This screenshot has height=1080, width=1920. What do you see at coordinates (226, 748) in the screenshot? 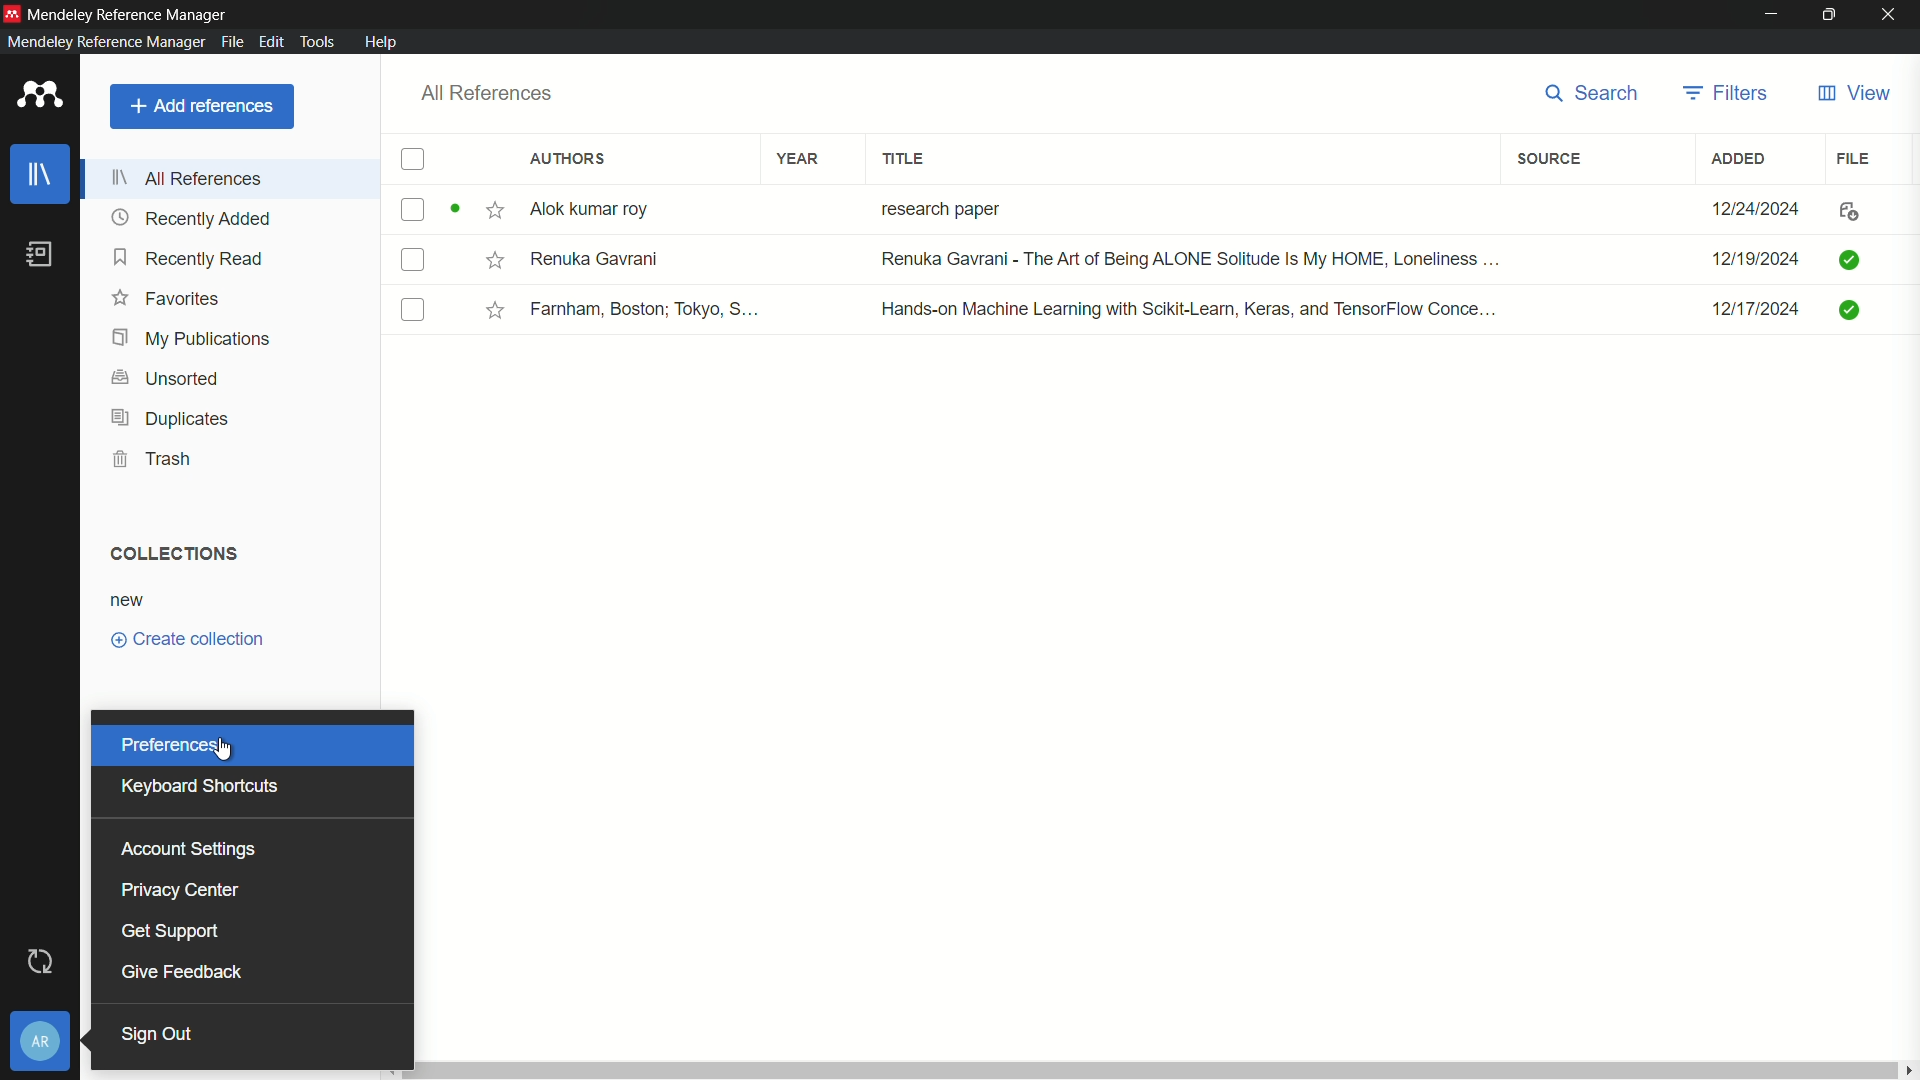
I see `cursor` at bounding box center [226, 748].